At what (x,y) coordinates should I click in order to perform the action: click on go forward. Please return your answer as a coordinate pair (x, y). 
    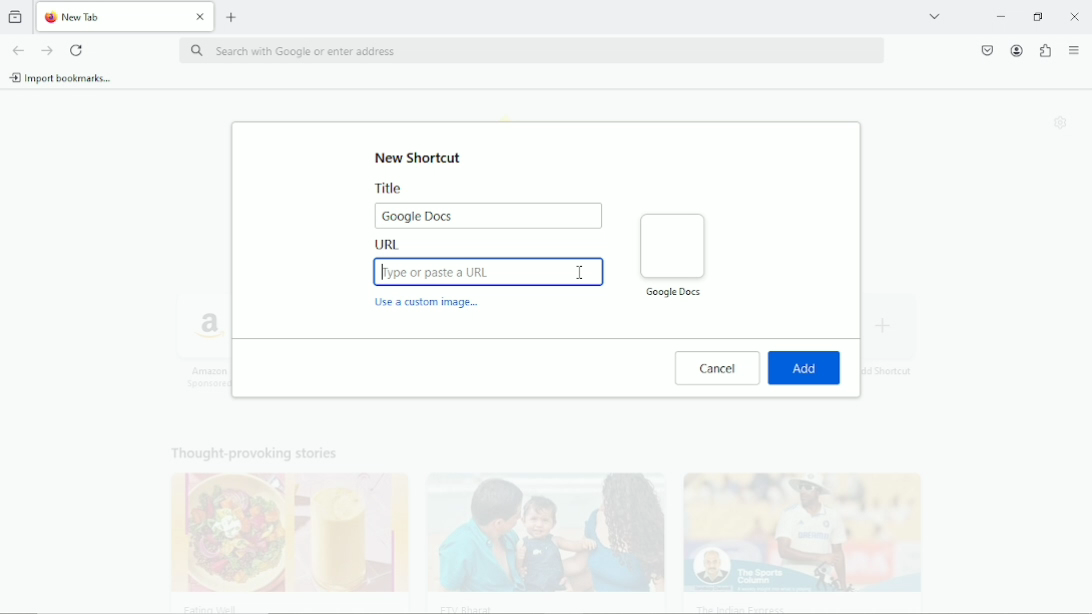
    Looking at the image, I should click on (48, 51).